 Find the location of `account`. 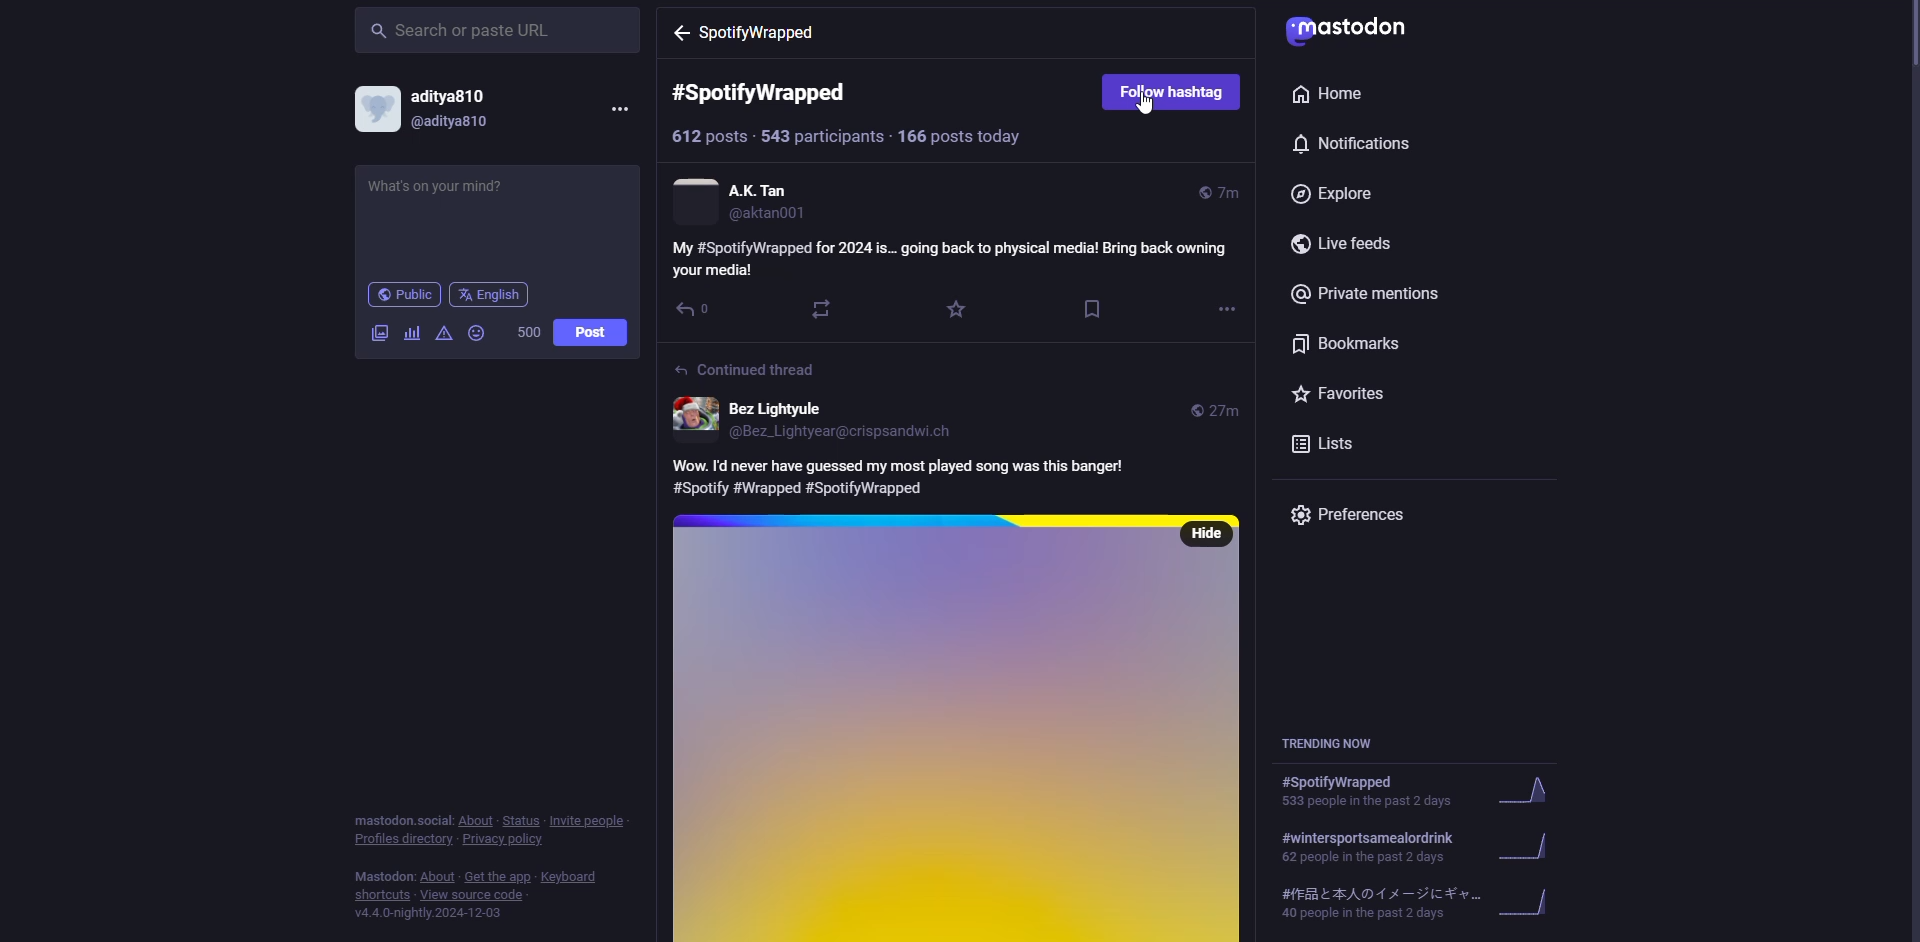

account is located at coordinates (439, 109).